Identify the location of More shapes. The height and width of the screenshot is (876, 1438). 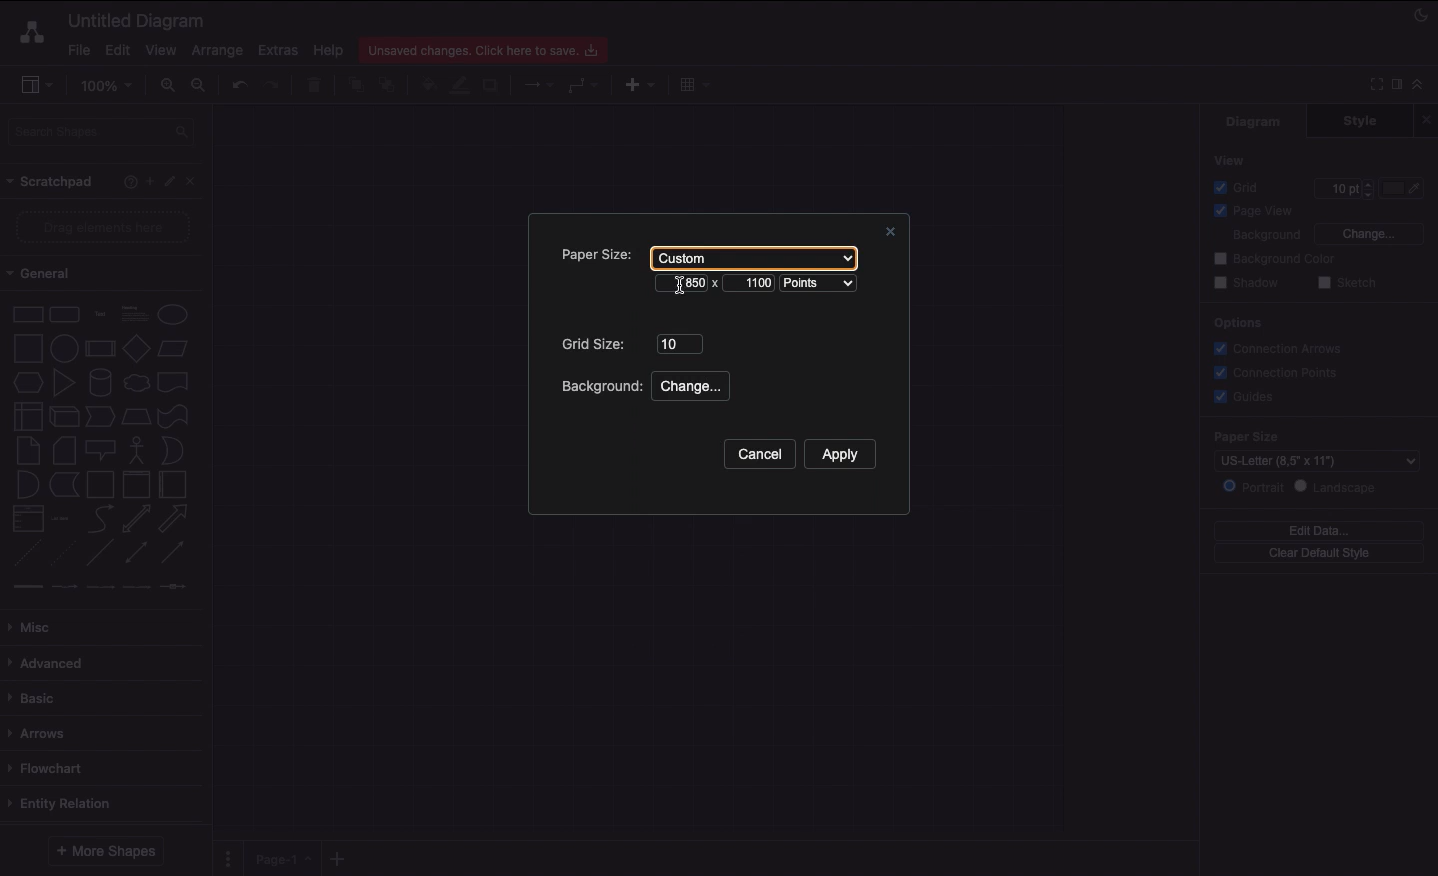
(104, 851).